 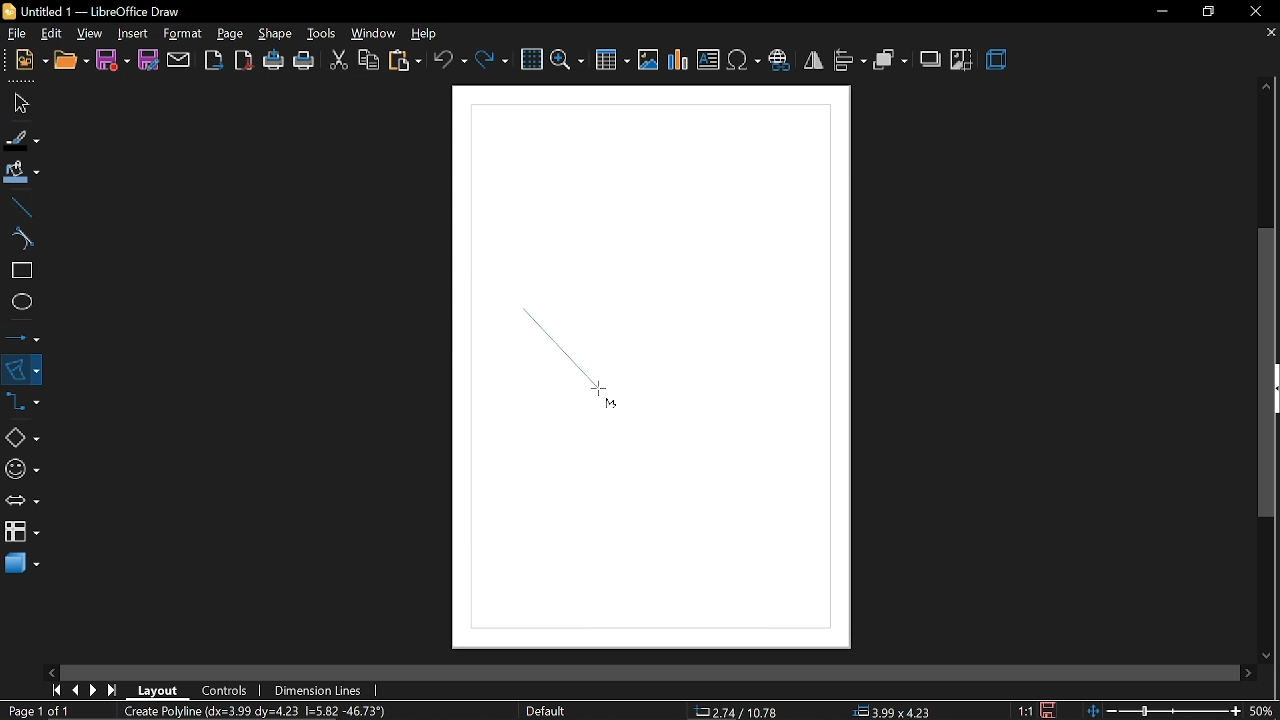 What do you see at coordinates (1054, 708) in the screenshot?
I see `save` at bounding box center [1054, 708].